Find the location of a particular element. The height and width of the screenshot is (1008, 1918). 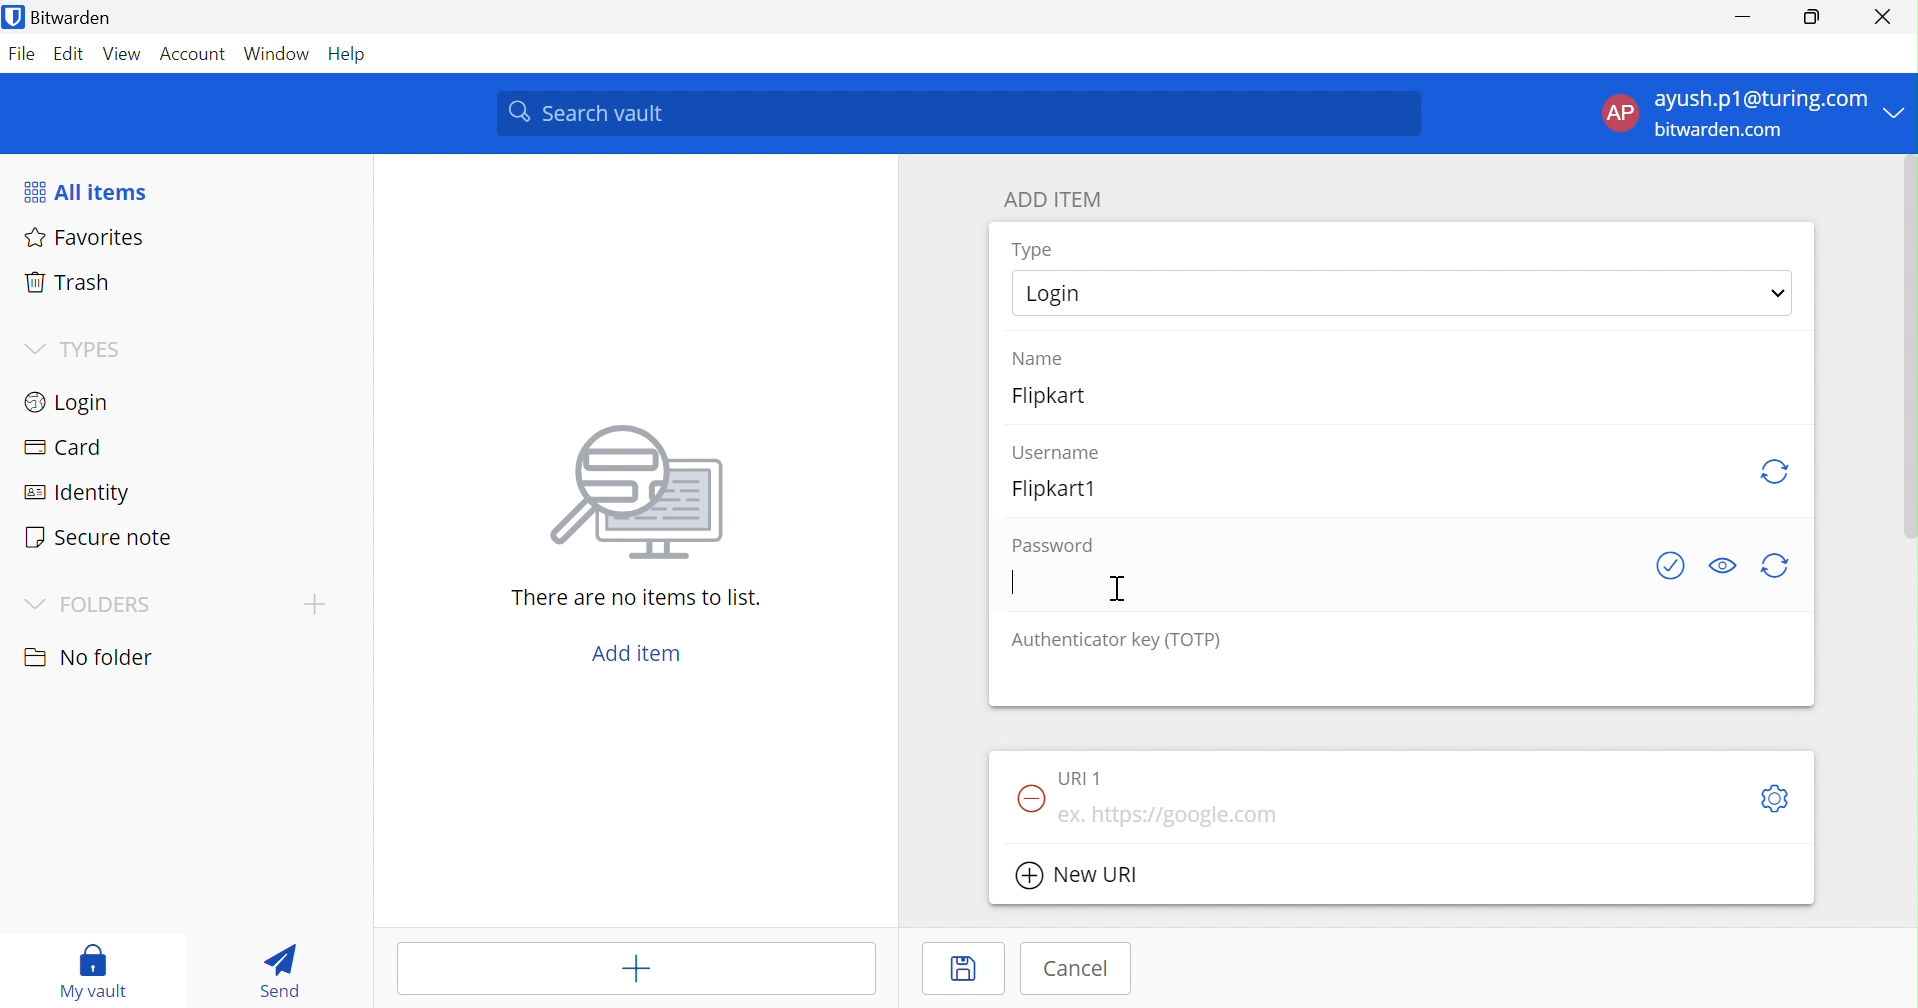

ayush.p1@gmail.com is located at coordinates (1758, 102).